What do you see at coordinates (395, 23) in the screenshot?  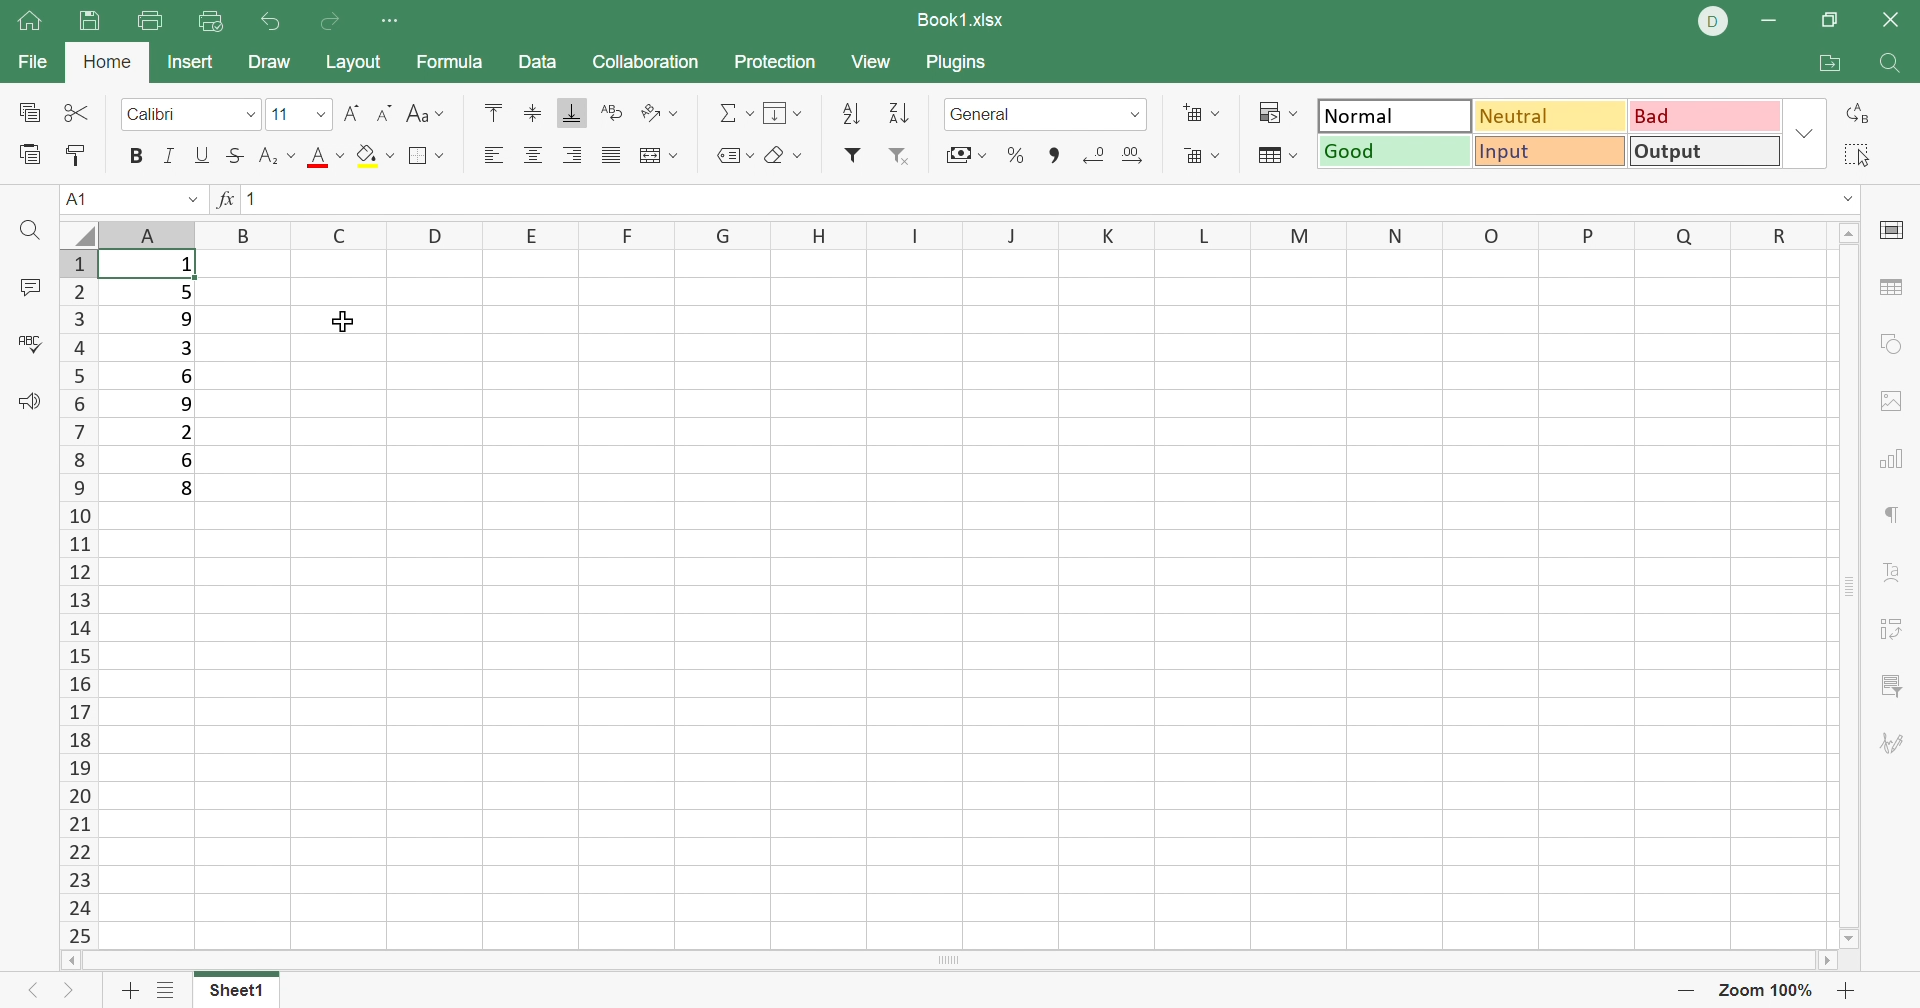 I see `Customize Quick Access Toolbar` at bounding box center [395, 23].